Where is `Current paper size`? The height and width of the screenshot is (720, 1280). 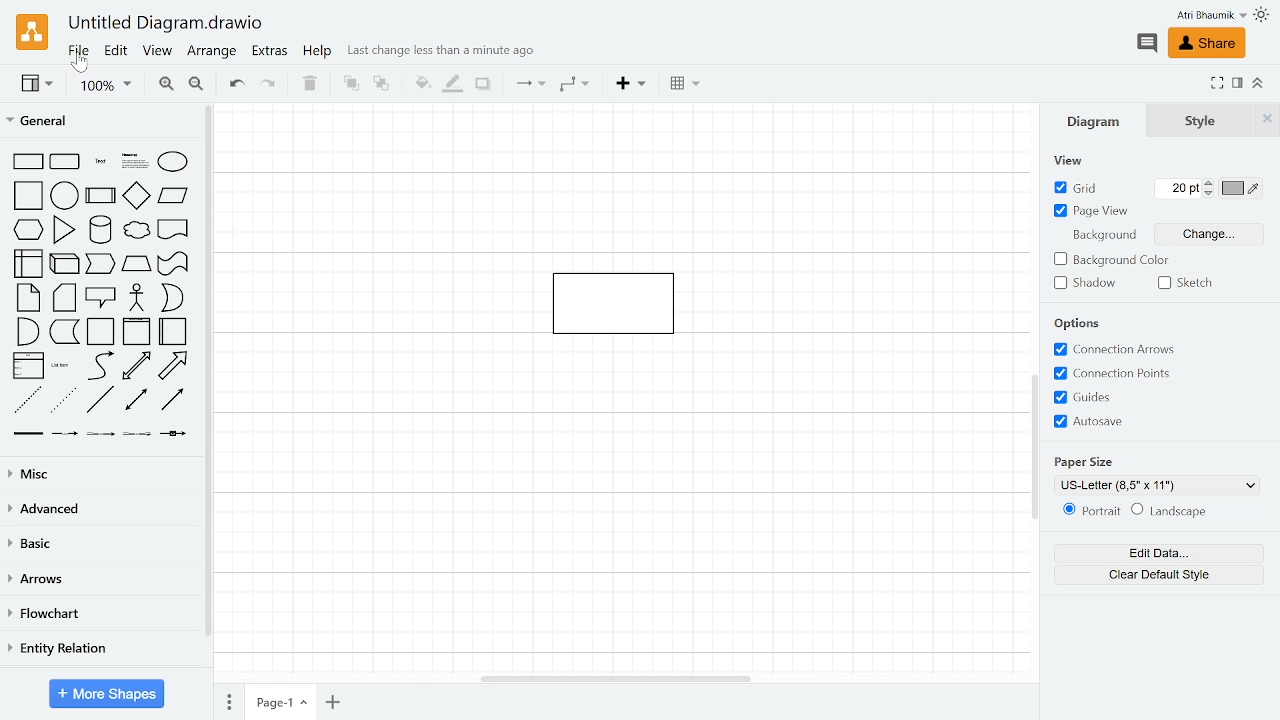 Current paper size is located at coordinates (1160, 485).